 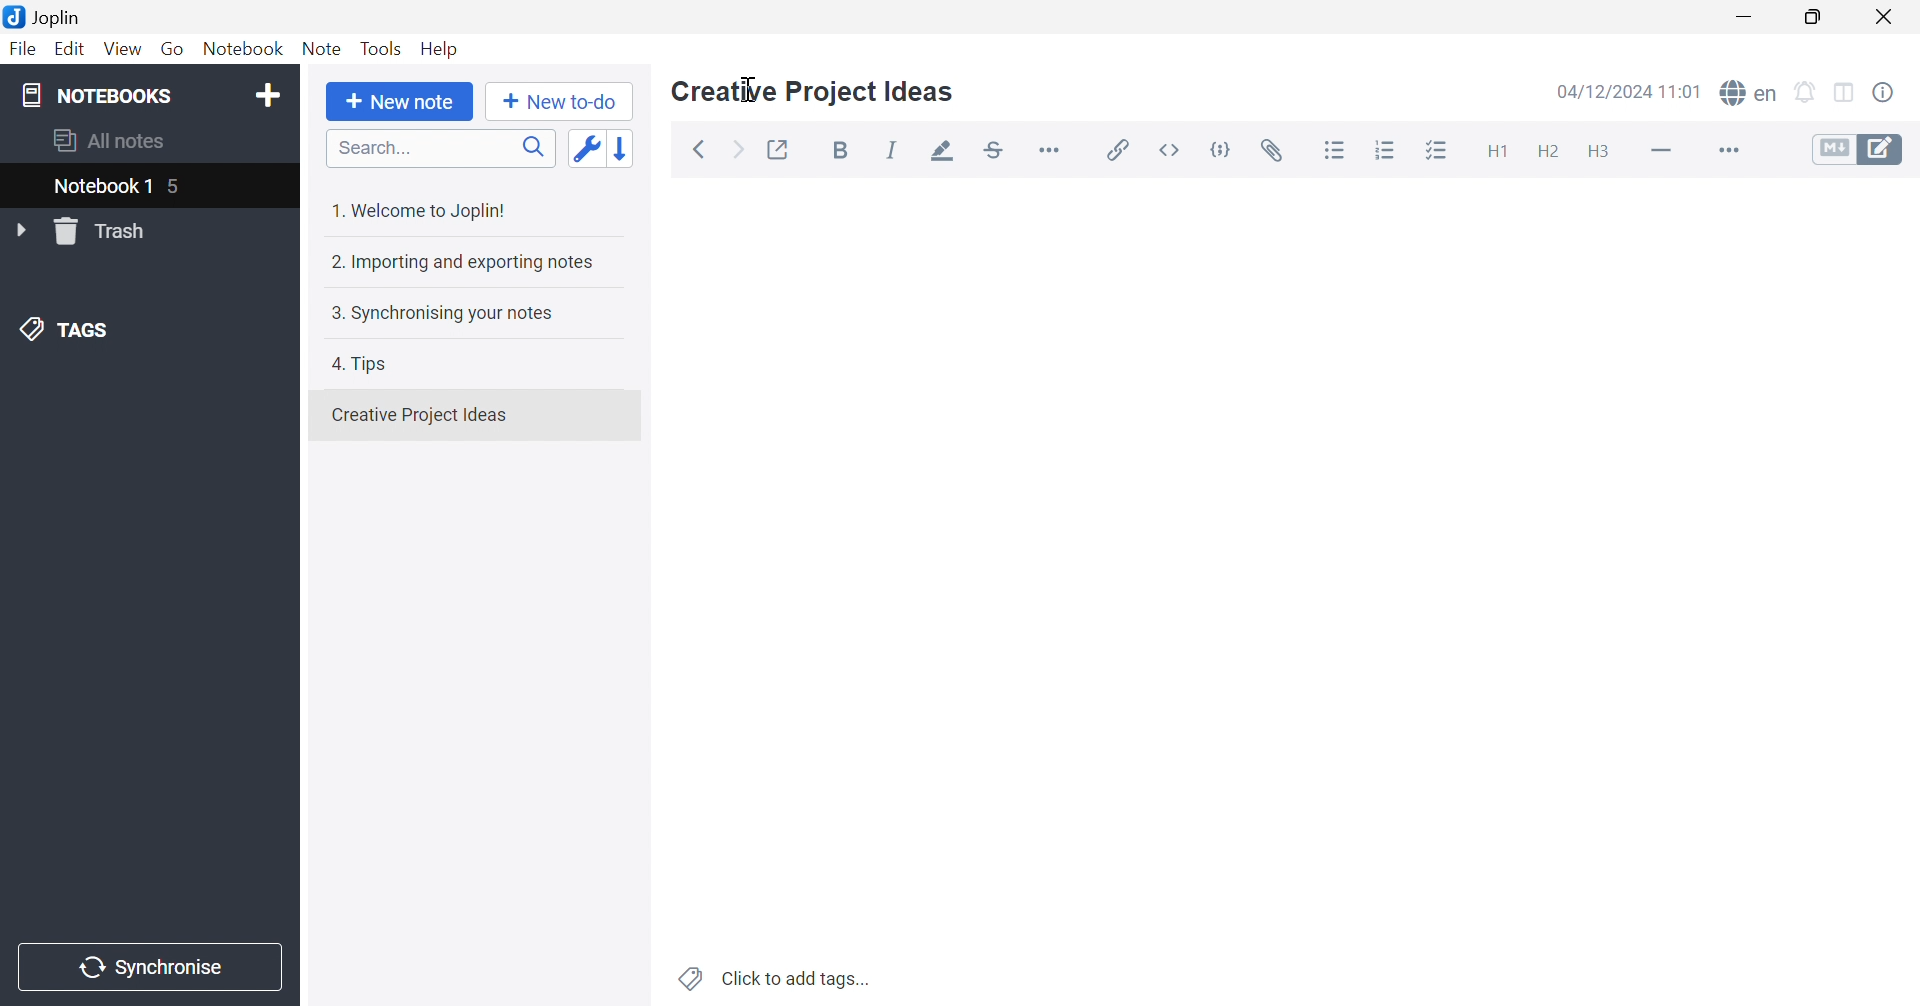 I want to click on Creative Projects Ideas, so click(x=419, y=415).